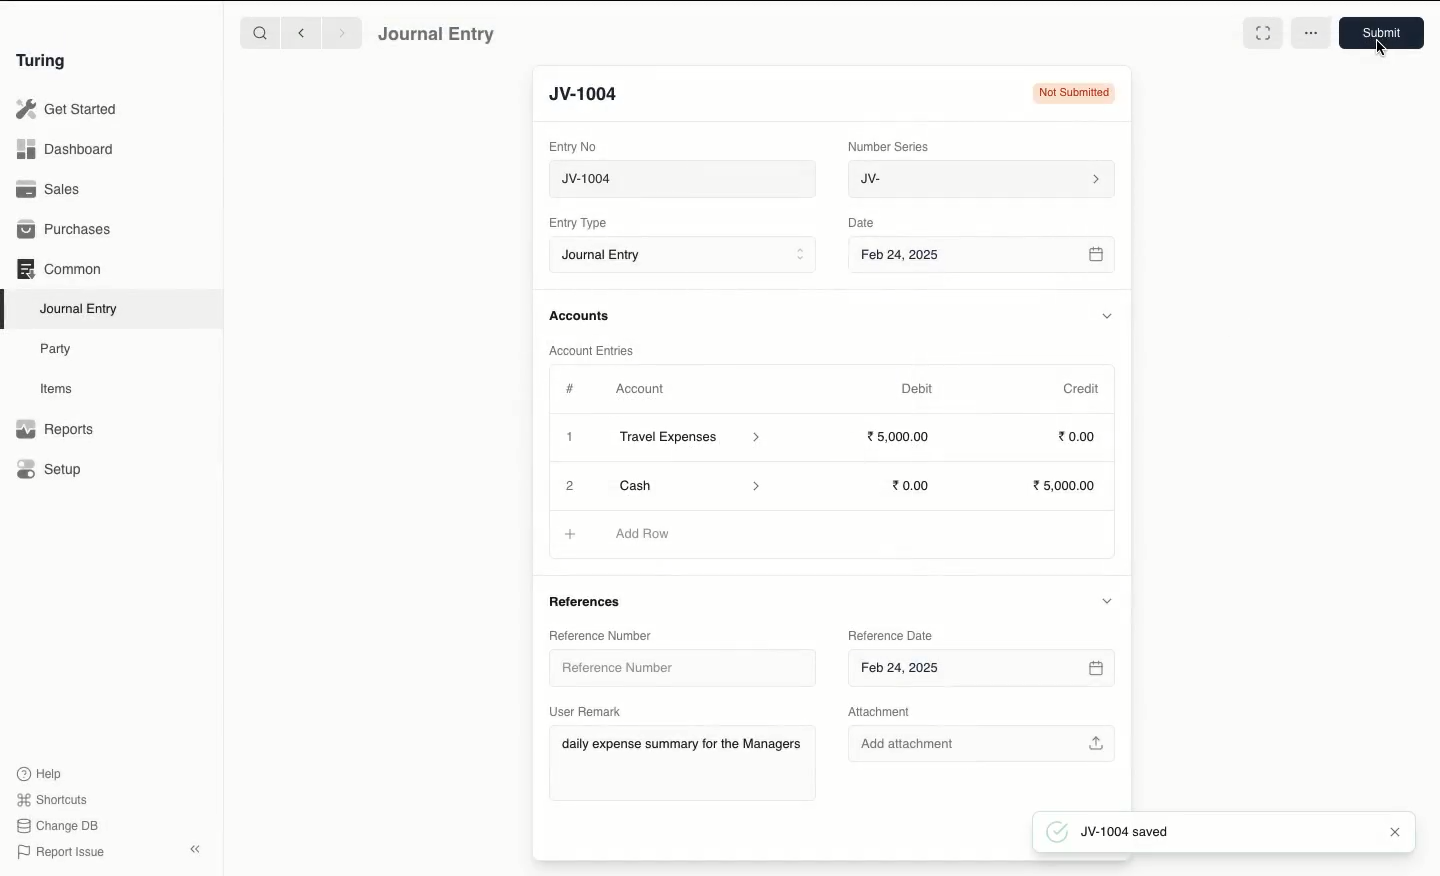 The width and height of the screenshot is (1440, 876). I want to click on Get Started, so click(68, 110).